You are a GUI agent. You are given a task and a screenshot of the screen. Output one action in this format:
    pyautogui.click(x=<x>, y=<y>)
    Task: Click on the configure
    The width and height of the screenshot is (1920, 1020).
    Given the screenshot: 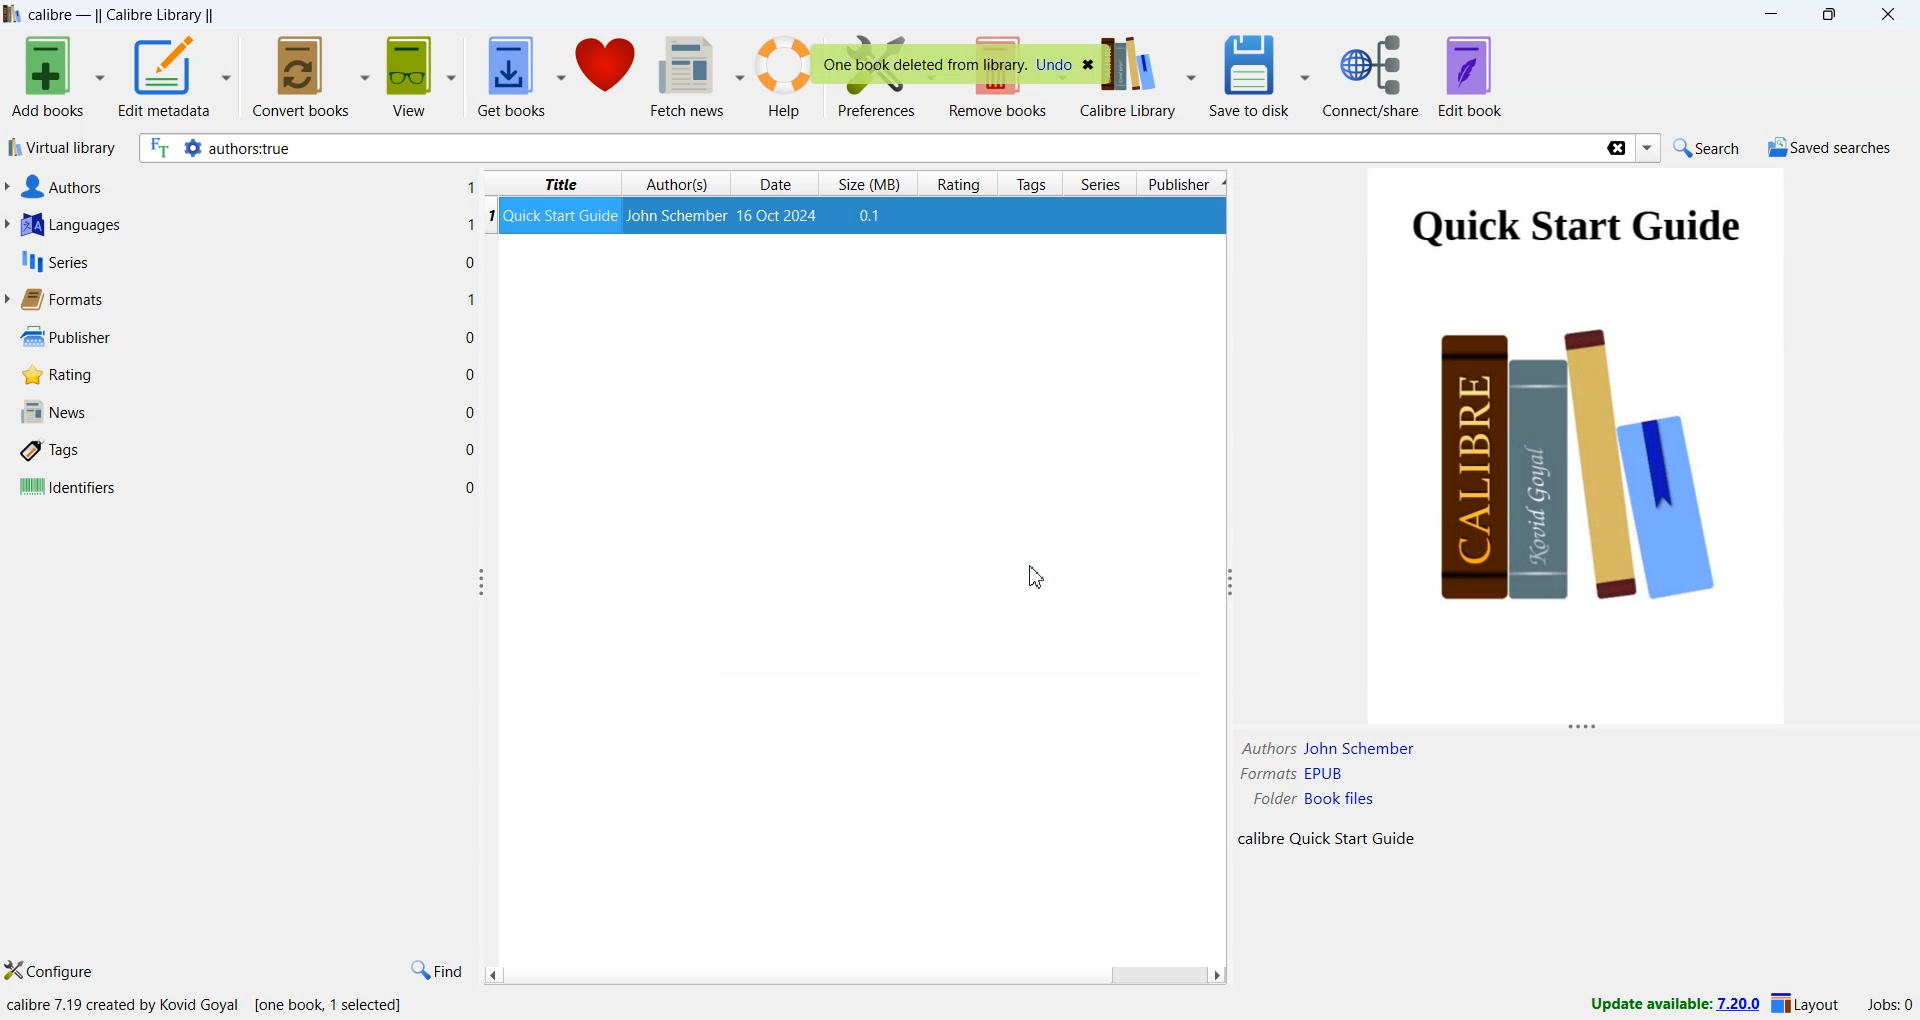 What is the action you would take?
    pyautogui.click(x=51, y=972)
    